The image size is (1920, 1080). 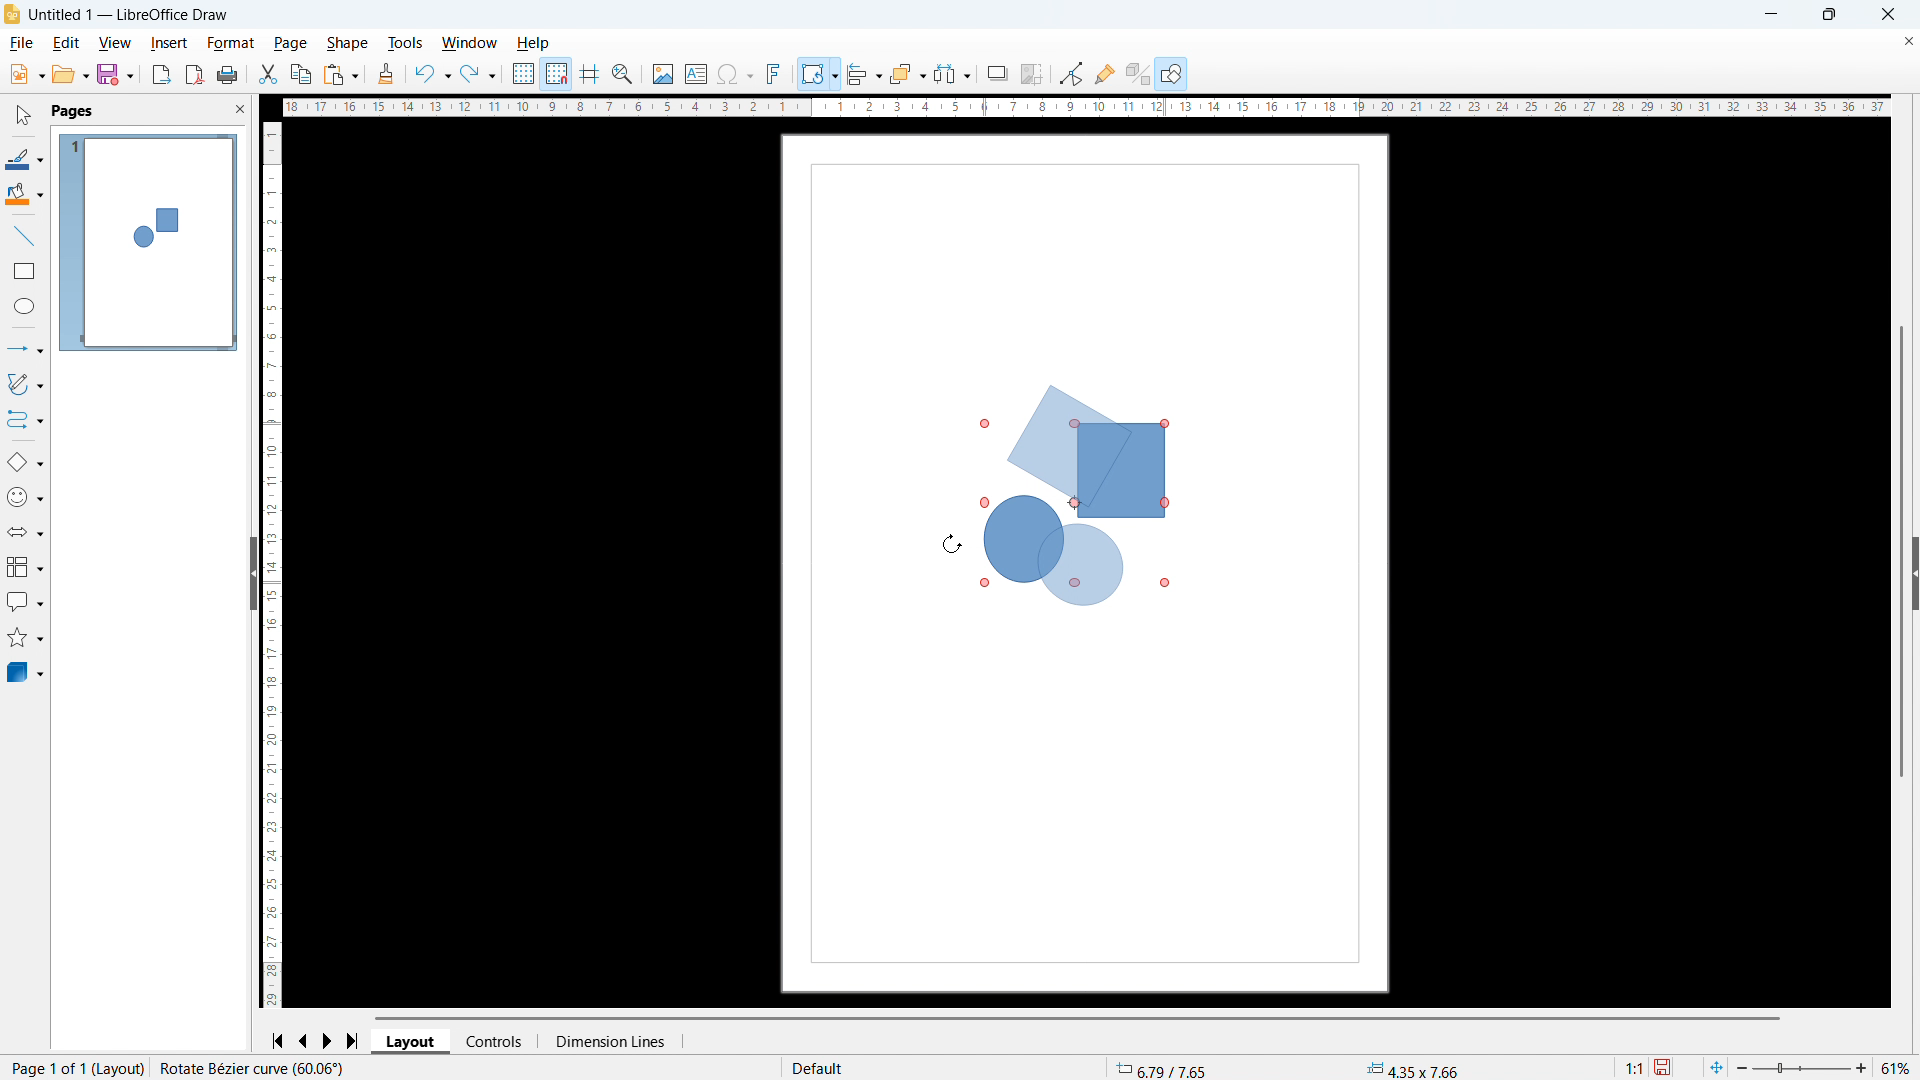 What do you see at coordinates (304, 1042) in the screenshot?
I see `Previous page ` at bounding box center [304, 1042].